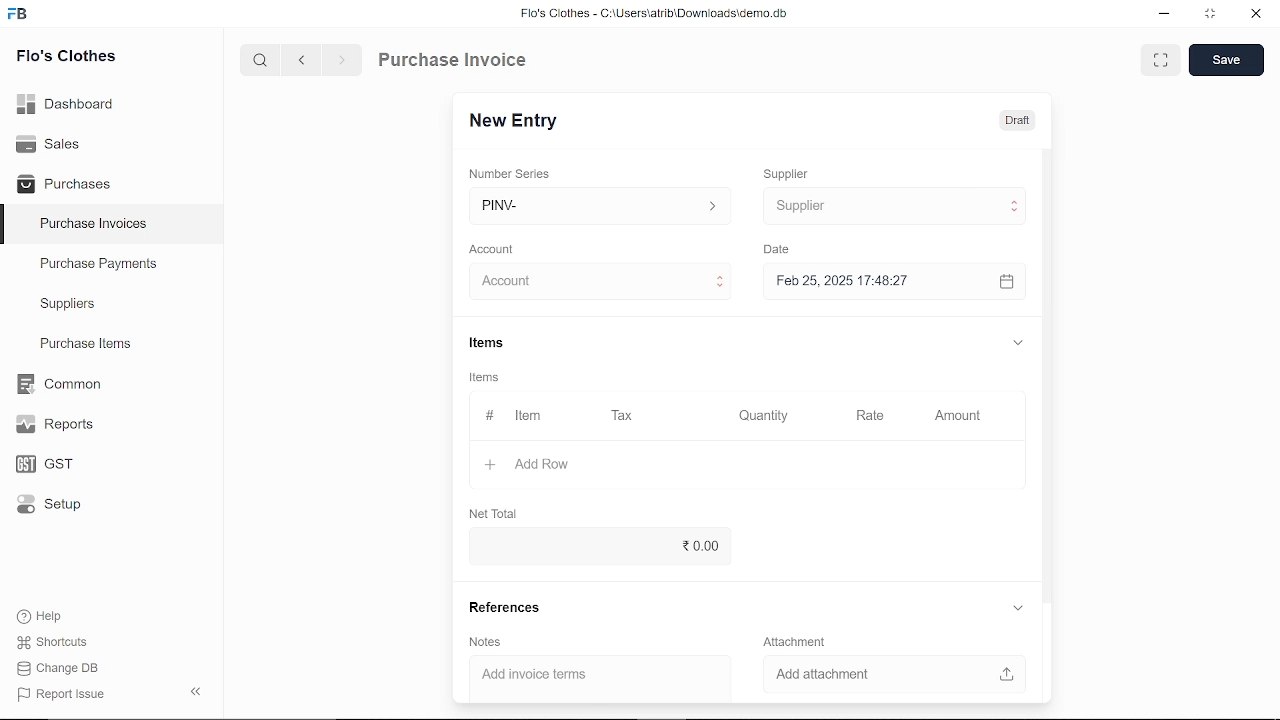 This screenshot has height=720, width=1280. Describe the element at coordinates (54, 425) in the screenshot. I see `Reports` at that location.